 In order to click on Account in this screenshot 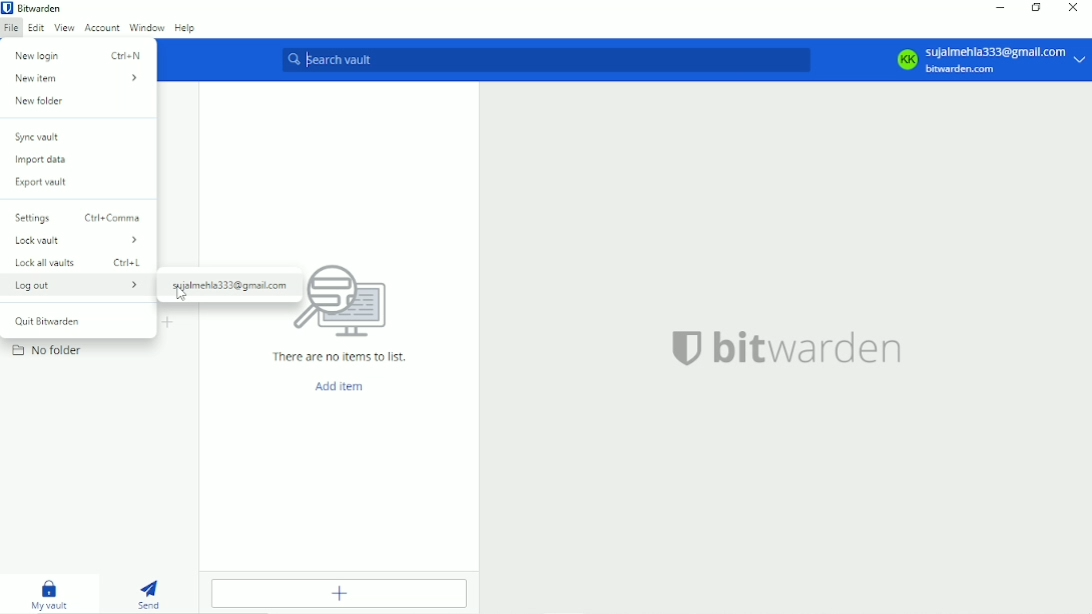, I will do `click(100, 27)`.